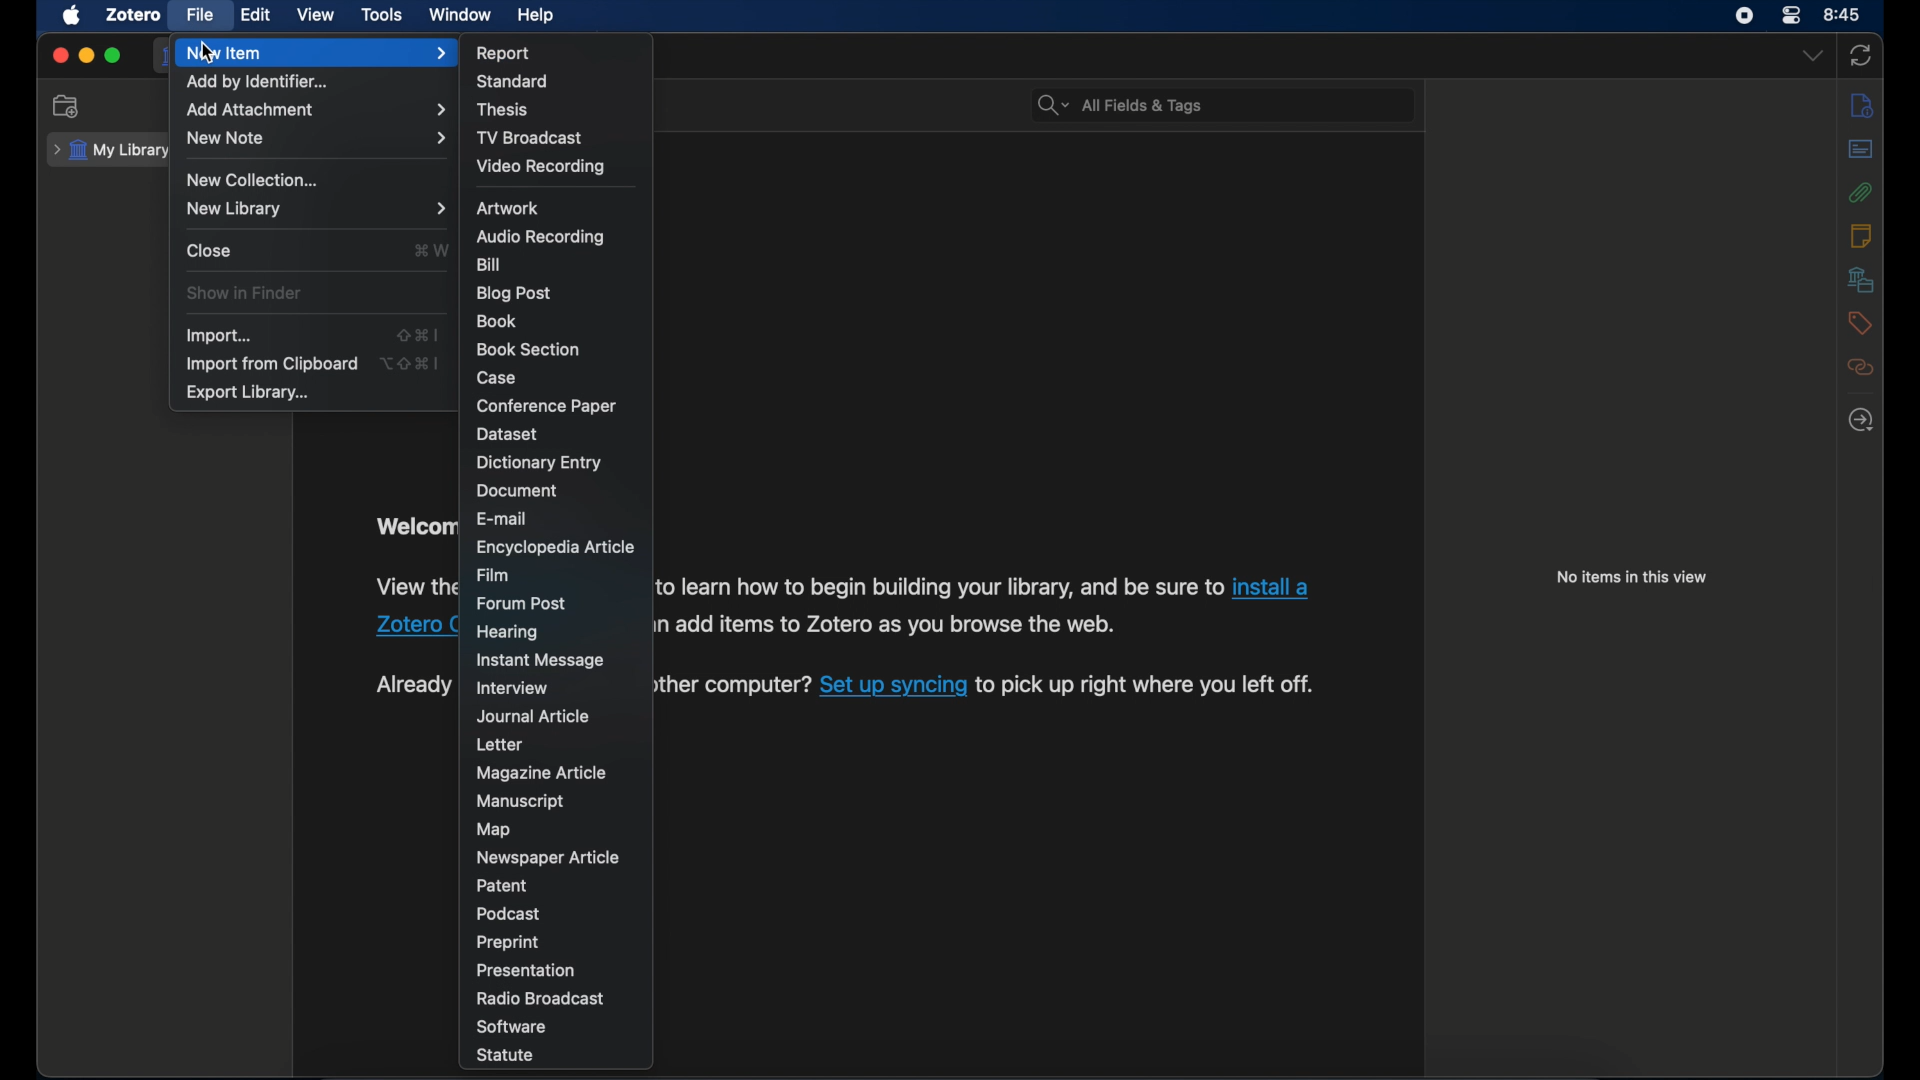 This screenshot has height=1080, width=1920. I want to click on thesis, so click(506, 110).